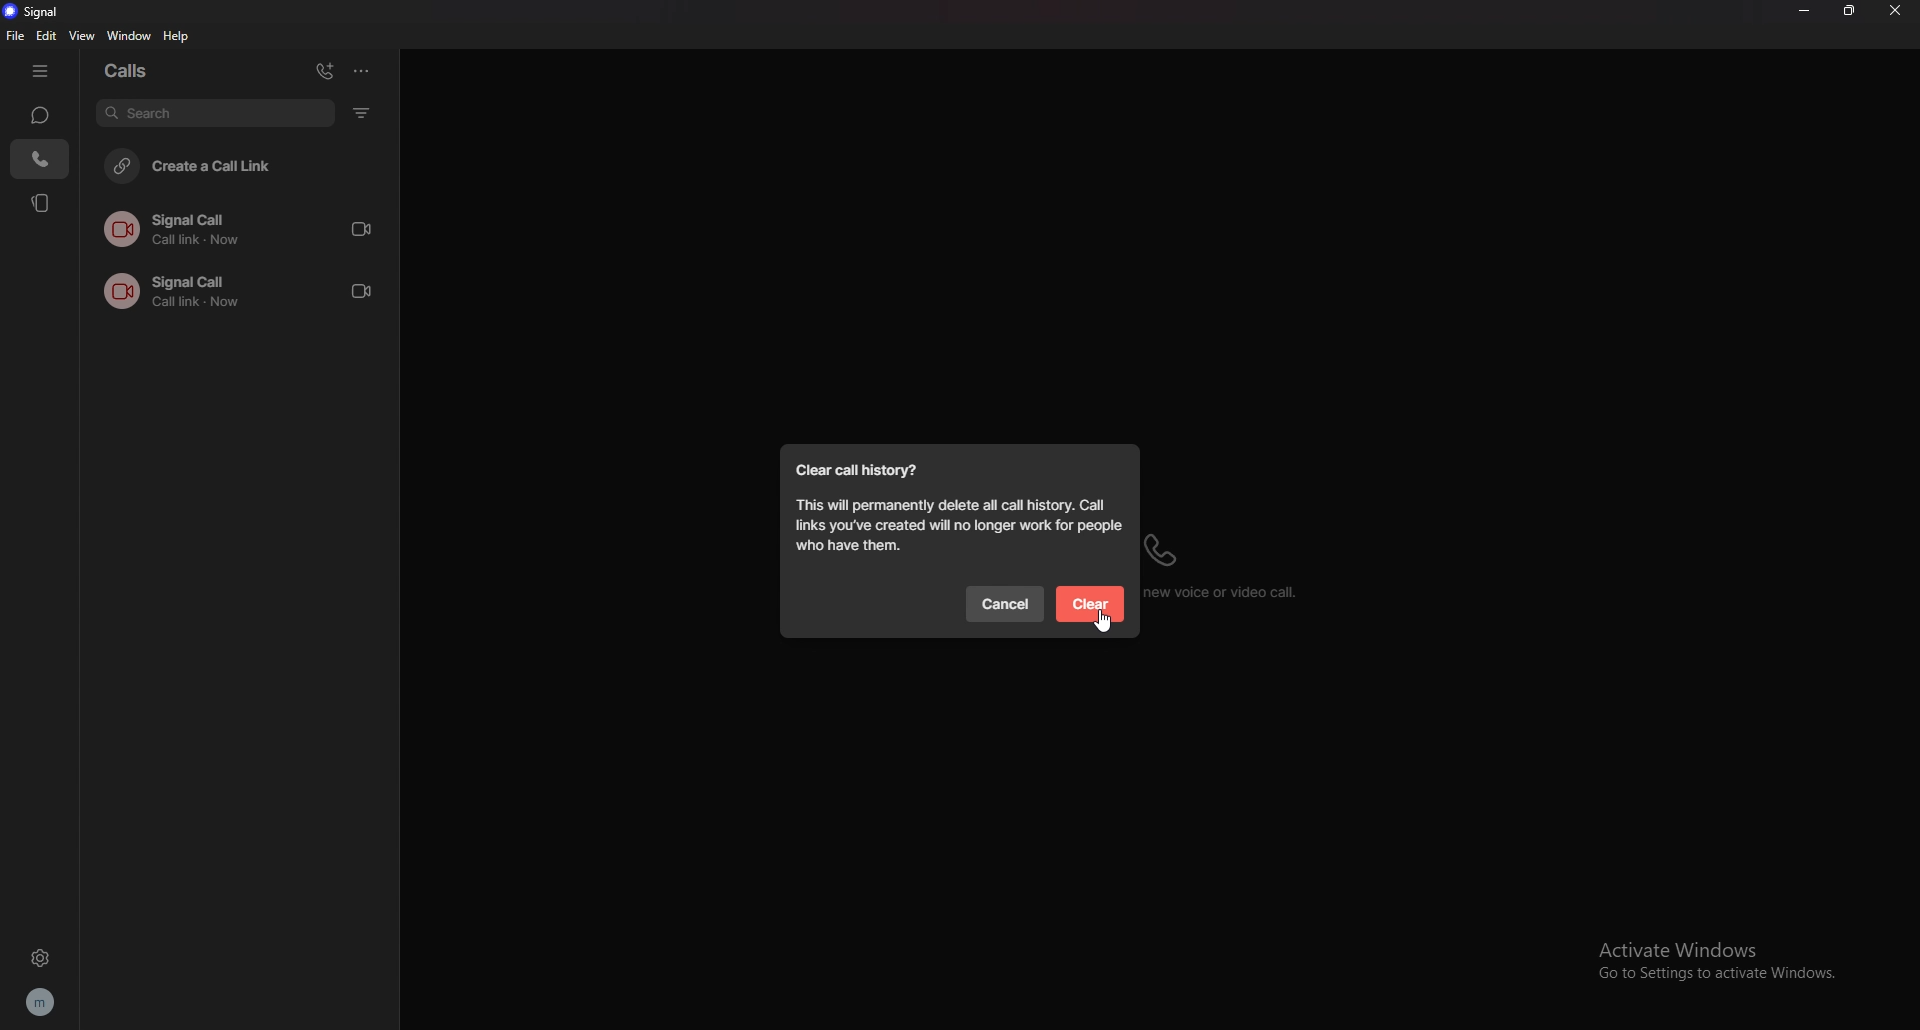 Image resolution: width=1920 pixels, height=1030 pixels. Describe the element at coordinates (47, 10) in the screenshot. I see `signal` at that location.